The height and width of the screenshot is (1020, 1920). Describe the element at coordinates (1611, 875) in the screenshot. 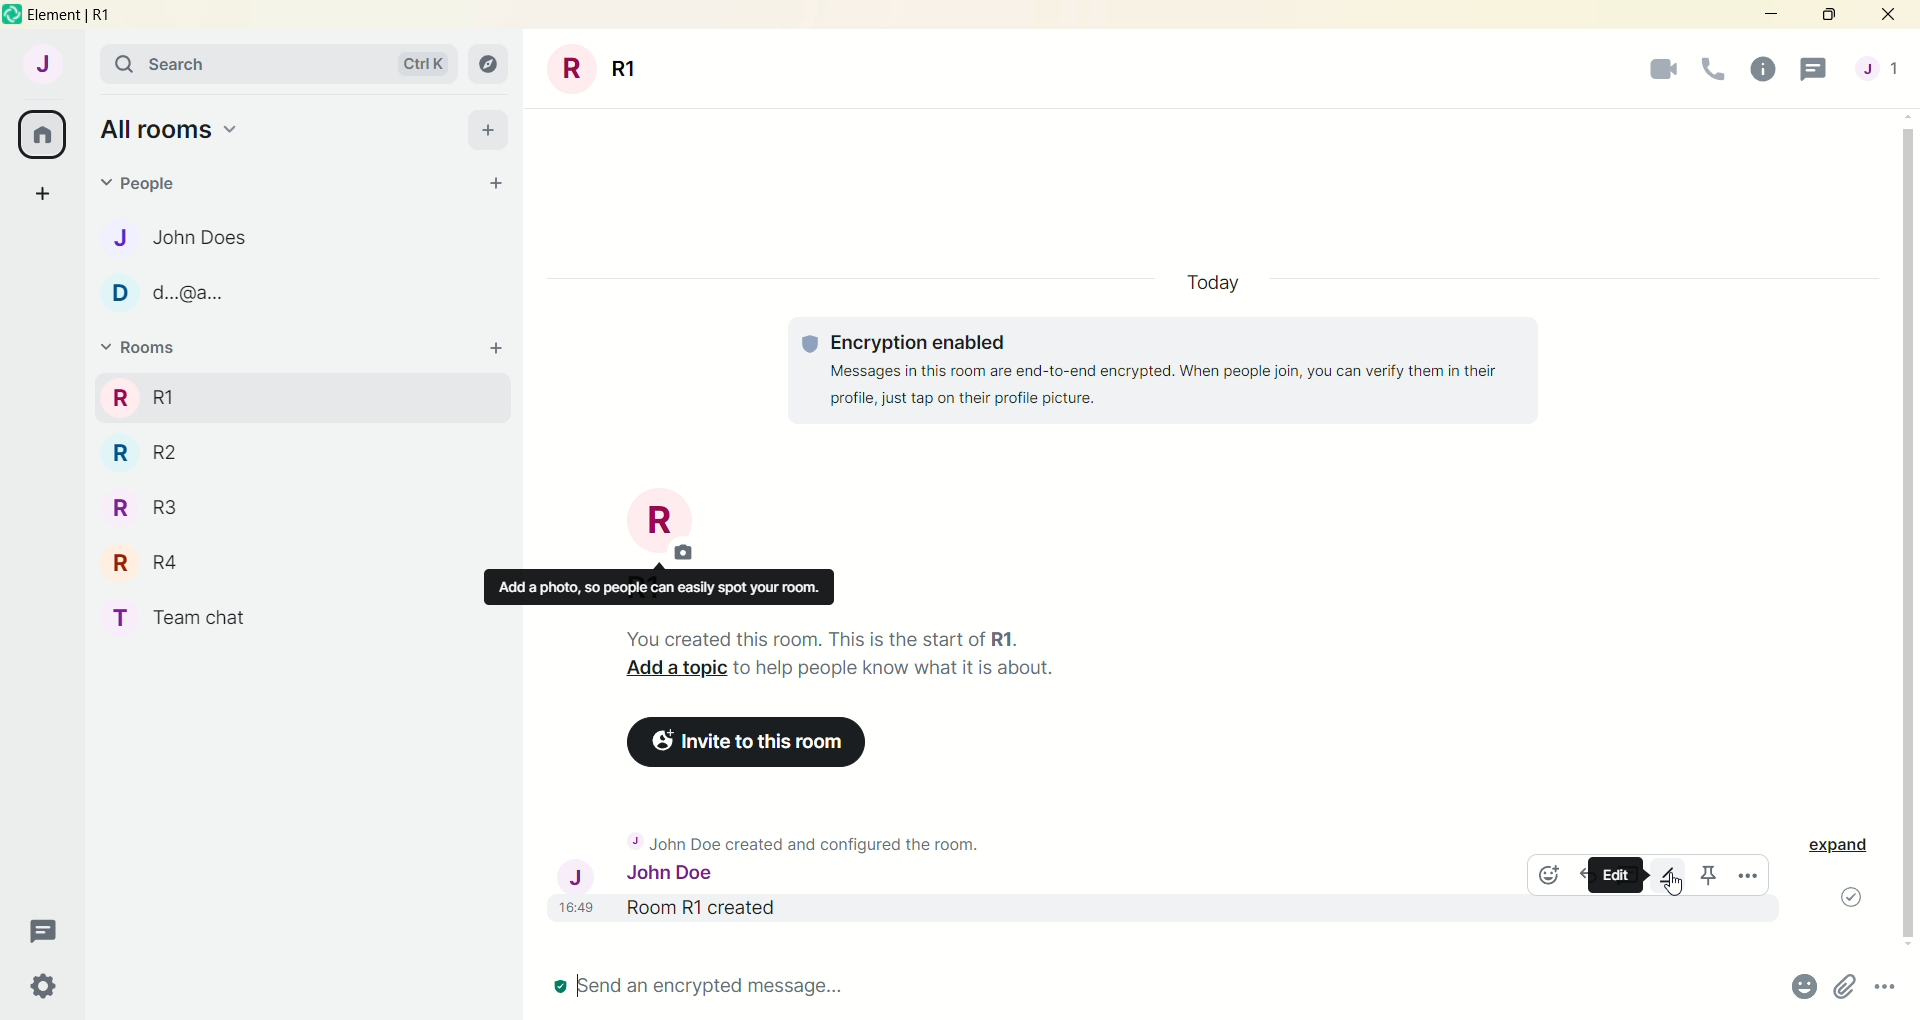

I see `edit` at that location.